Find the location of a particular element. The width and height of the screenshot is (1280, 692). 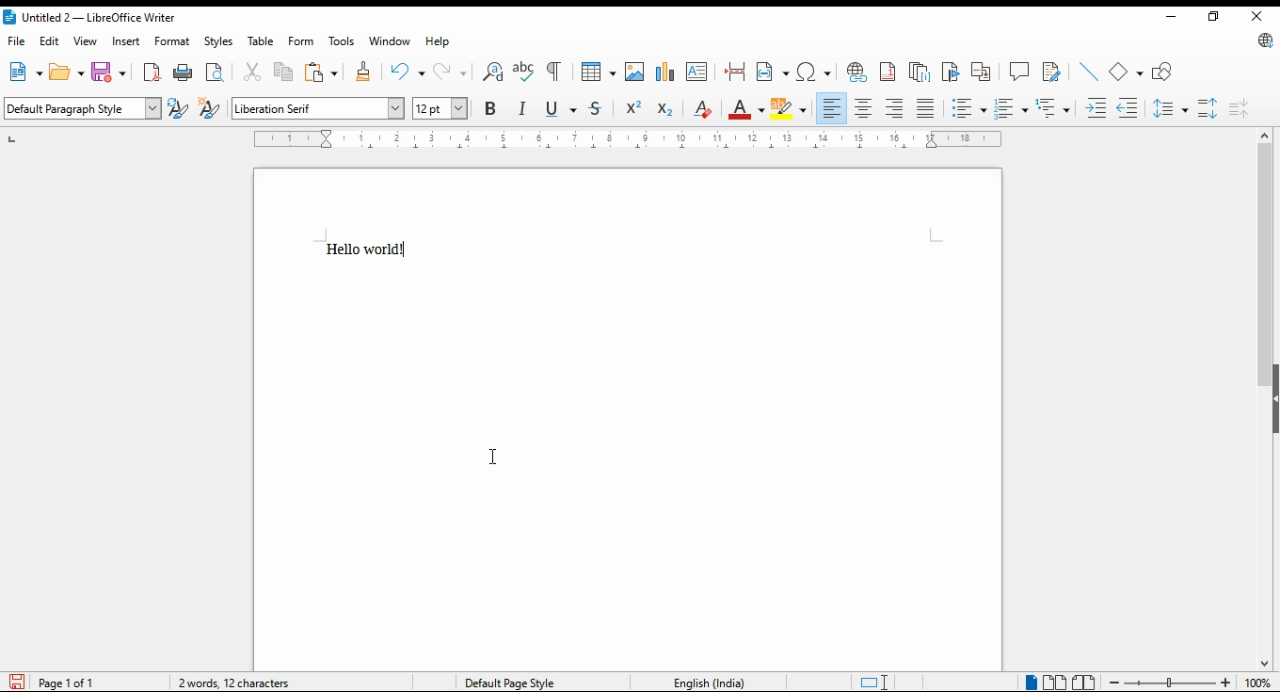

increase indent is located at coordinates (1096, 110).